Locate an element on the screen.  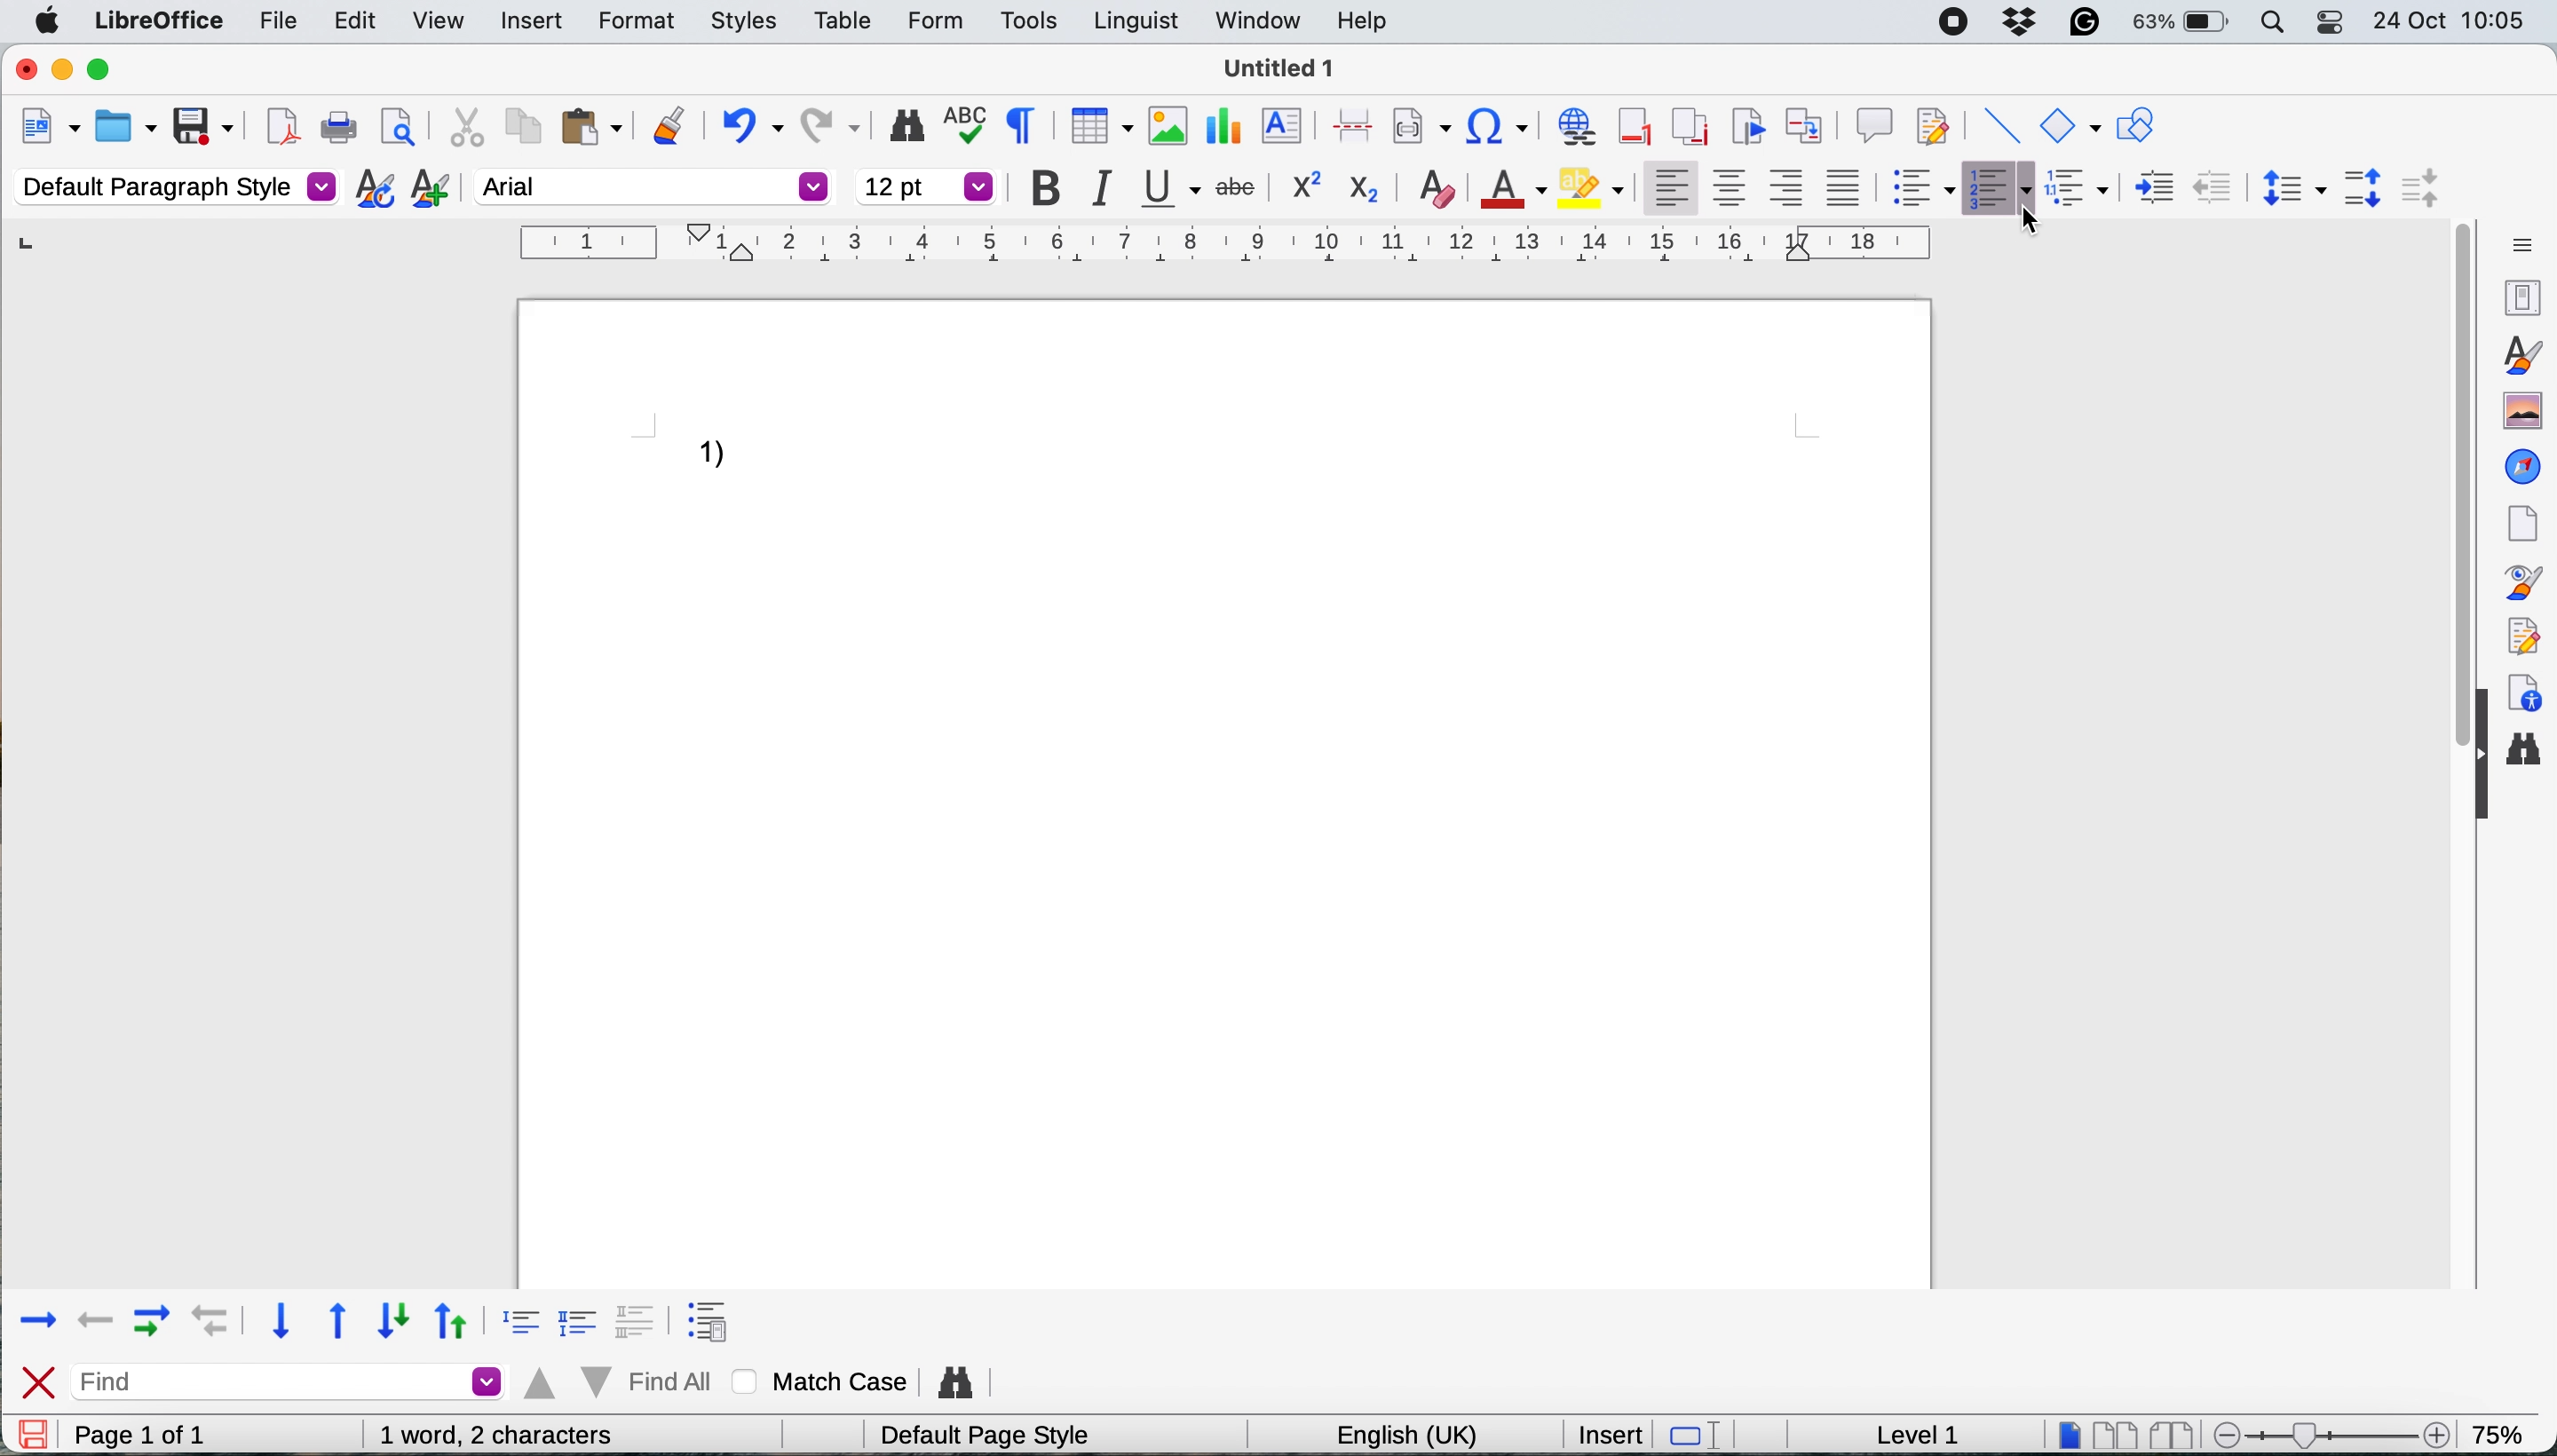
toggle unordered list is located at coordinates (1925, 192).